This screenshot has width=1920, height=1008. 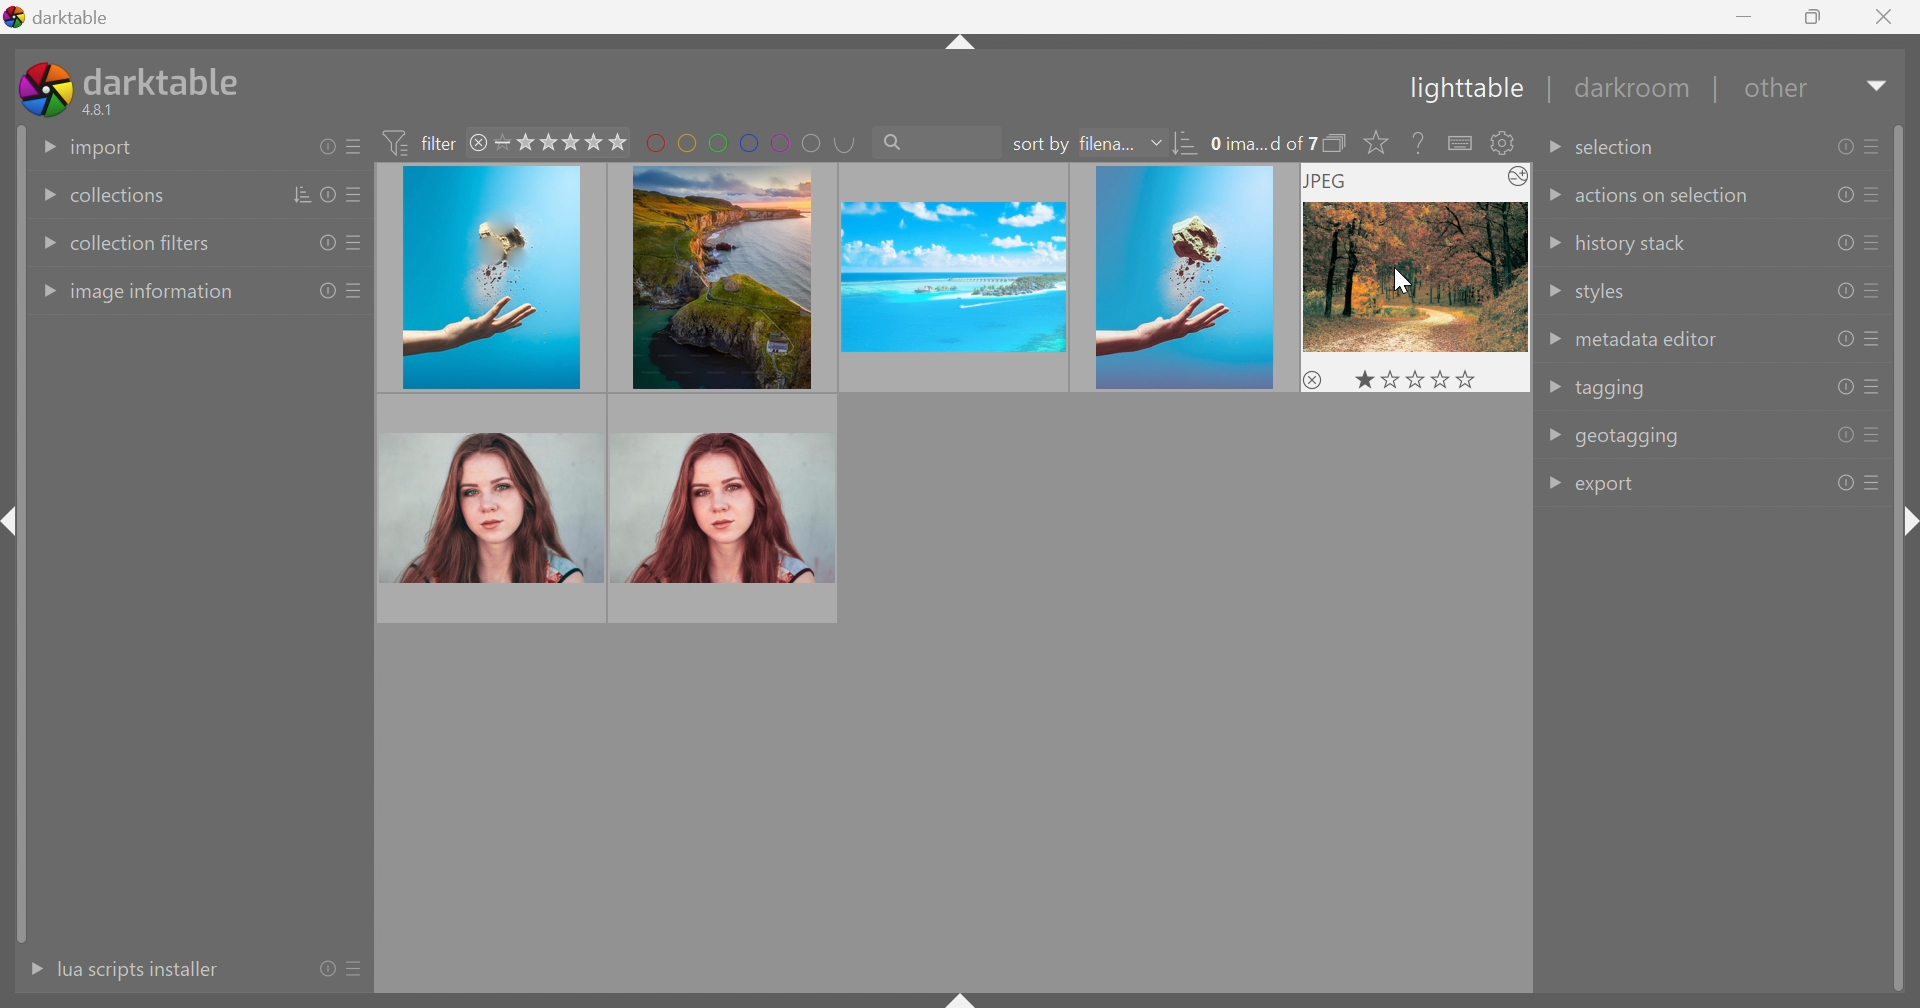 I want to click on filter, so click(x=424, y=142).